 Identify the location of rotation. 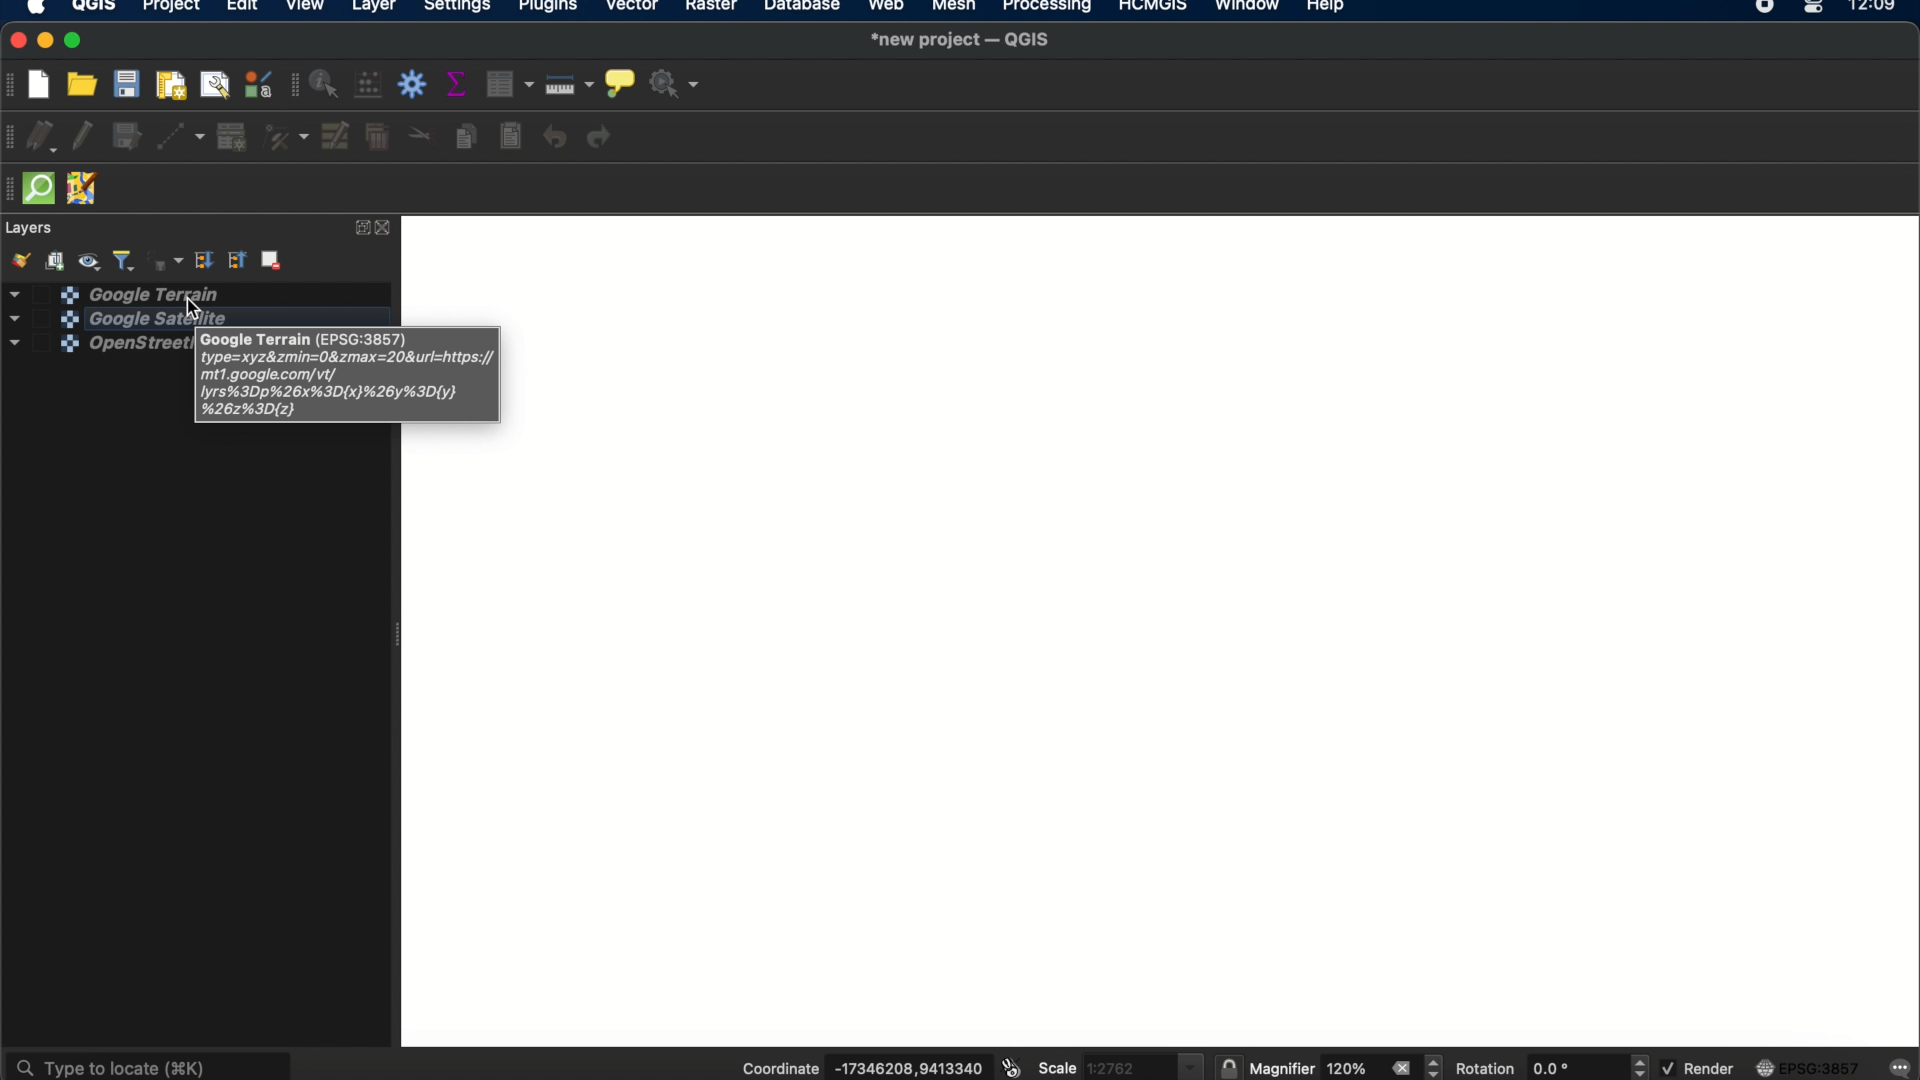
(1641, 1067).